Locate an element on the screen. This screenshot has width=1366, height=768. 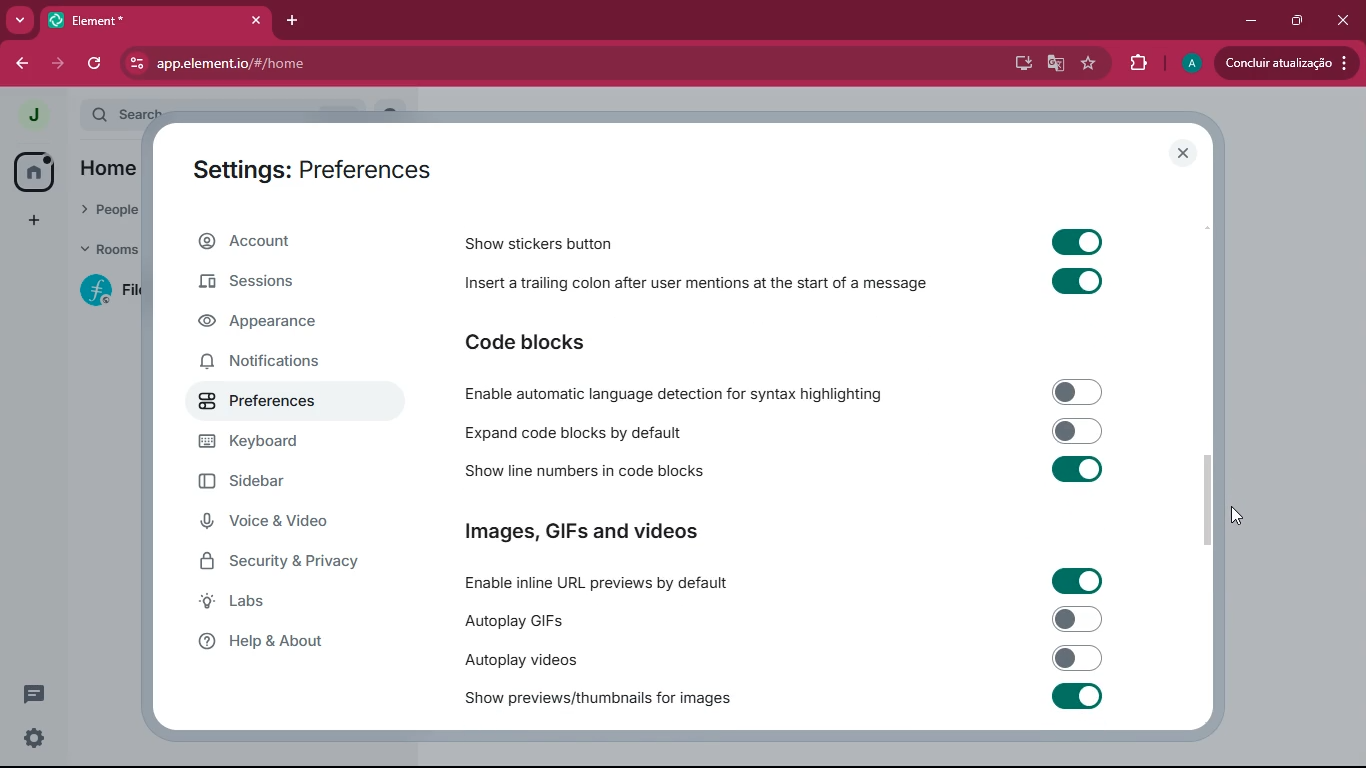
install app is located at coordinates (1016, 61).